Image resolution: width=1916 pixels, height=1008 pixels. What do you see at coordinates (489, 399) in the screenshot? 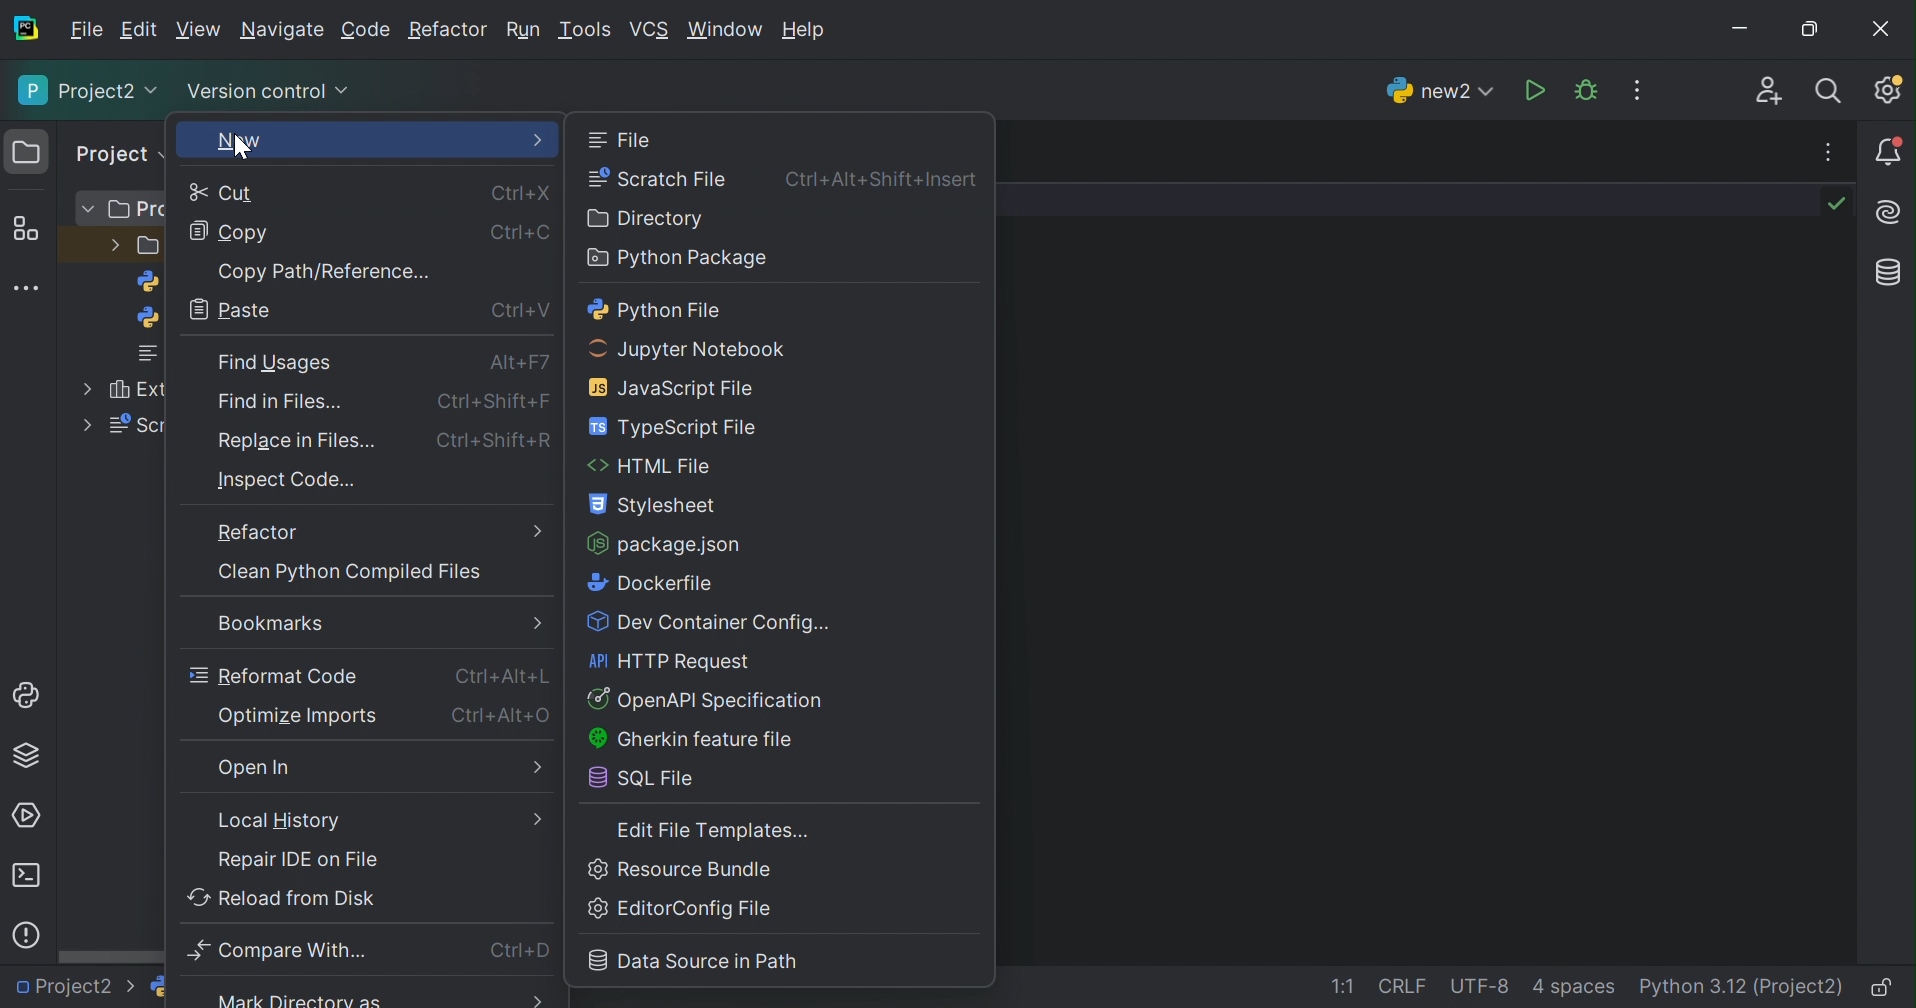
I see `Strl+Shift+F` at bounding box center [489, 399].